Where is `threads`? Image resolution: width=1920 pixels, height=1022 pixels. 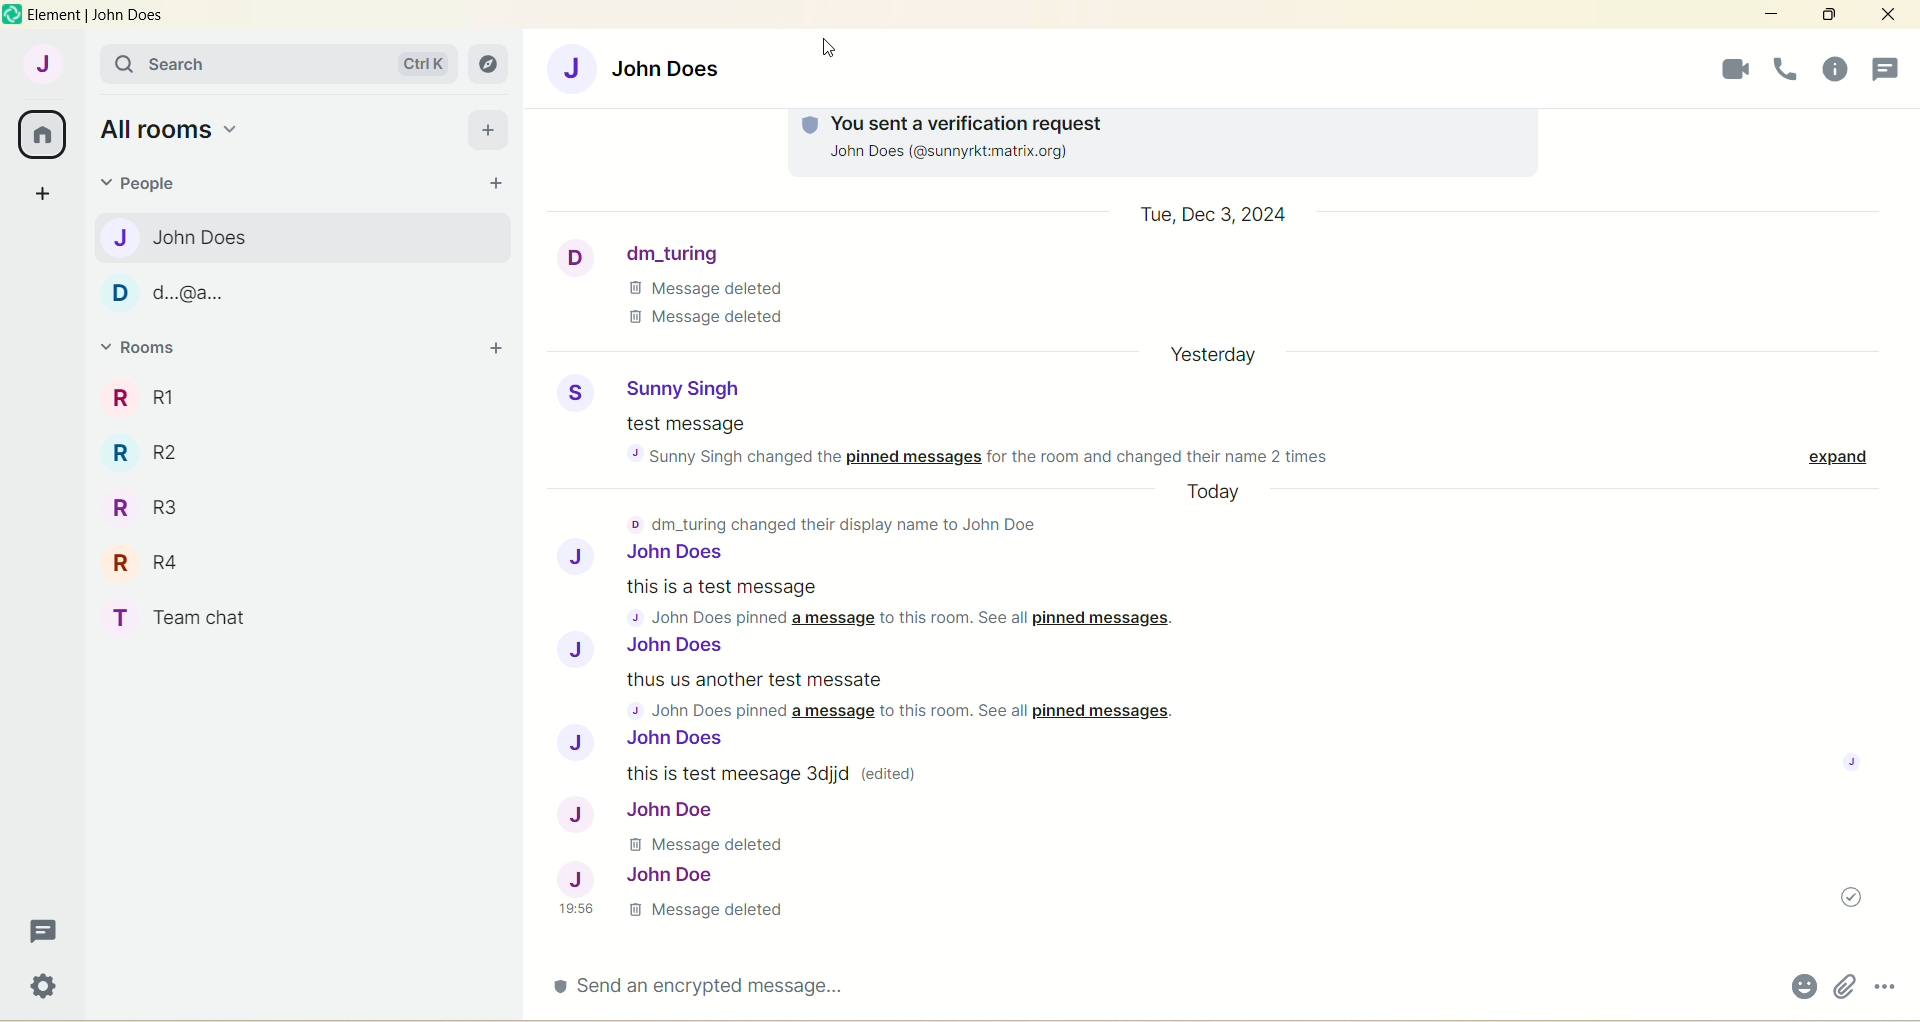
threads is located at coordinates (1827, 67).